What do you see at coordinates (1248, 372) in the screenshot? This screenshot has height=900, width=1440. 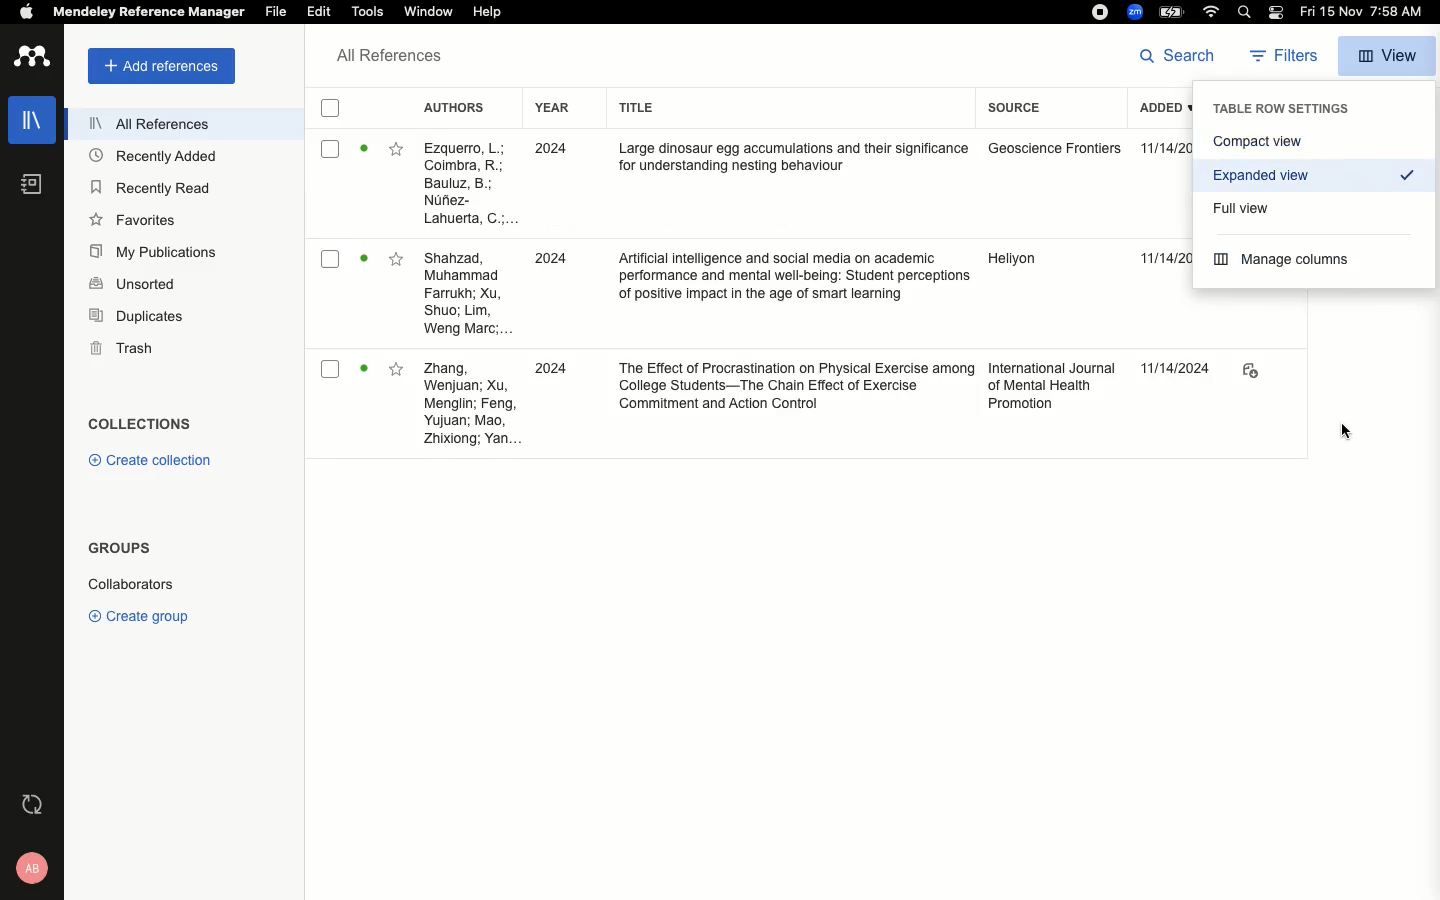 I see `pdf` at bounding box center [1248, 372].